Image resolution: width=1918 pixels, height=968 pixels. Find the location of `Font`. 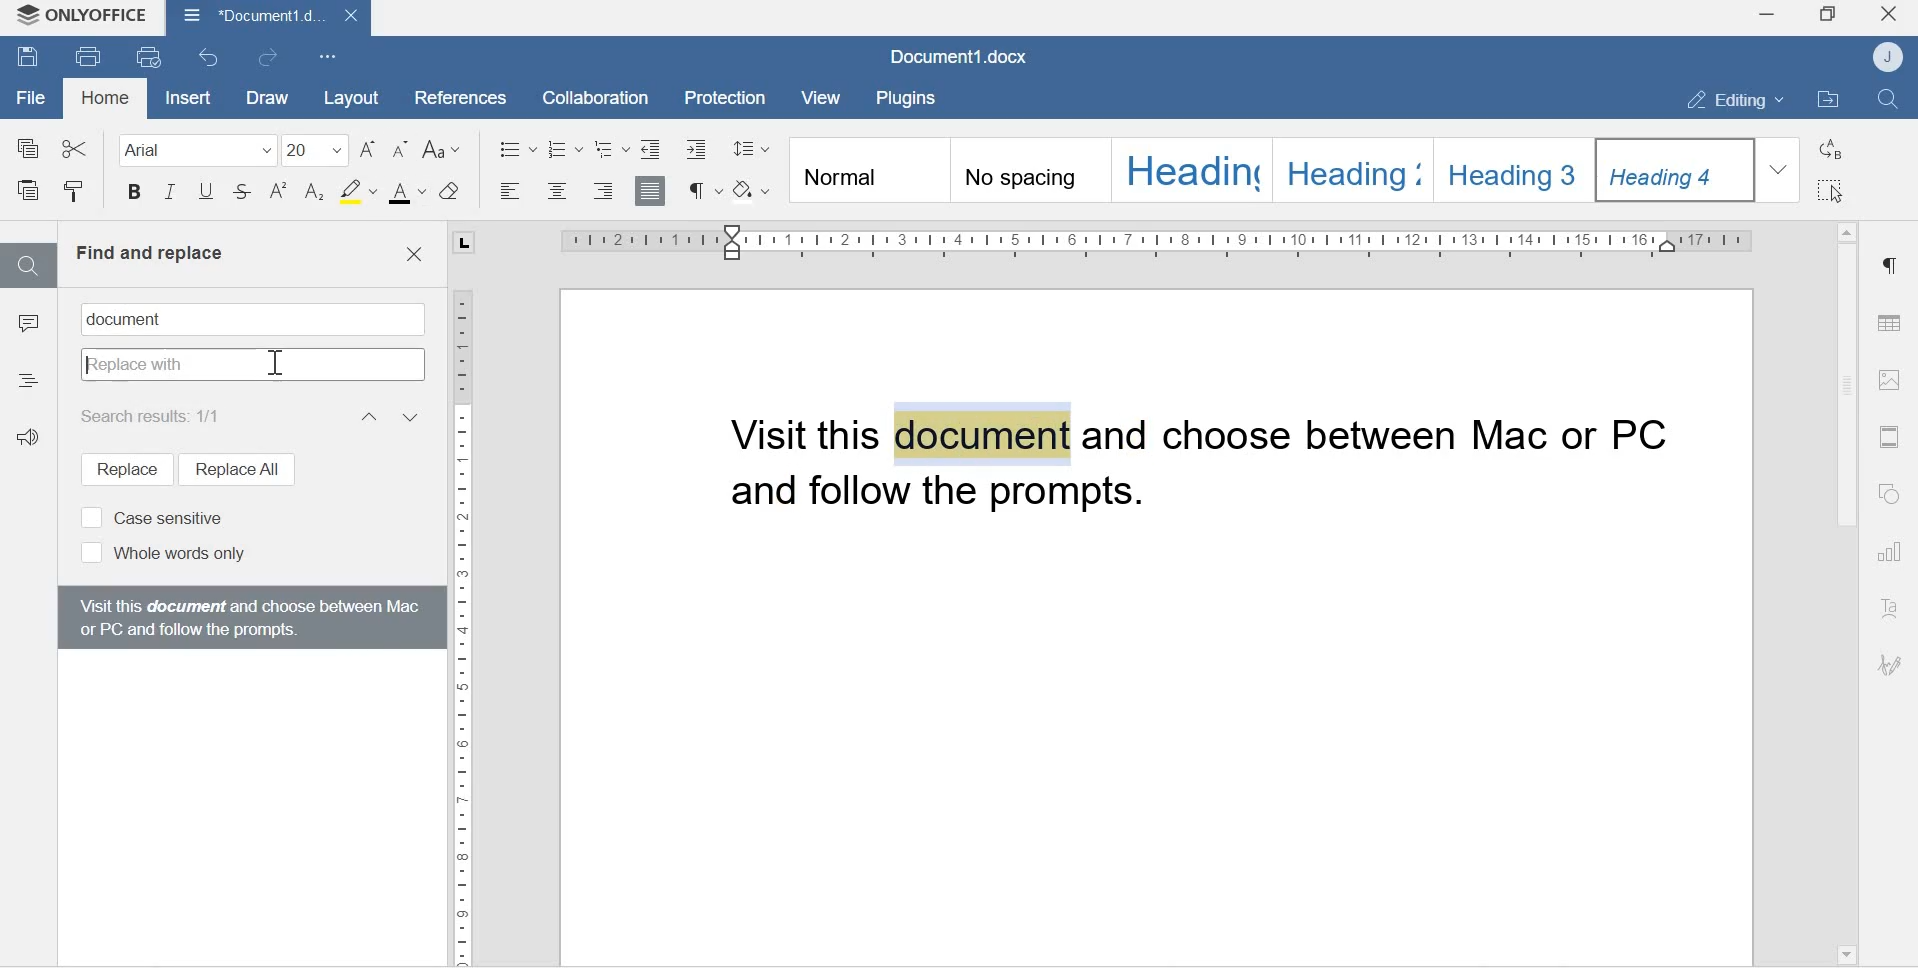

Font is located at coordinates (190, 149).